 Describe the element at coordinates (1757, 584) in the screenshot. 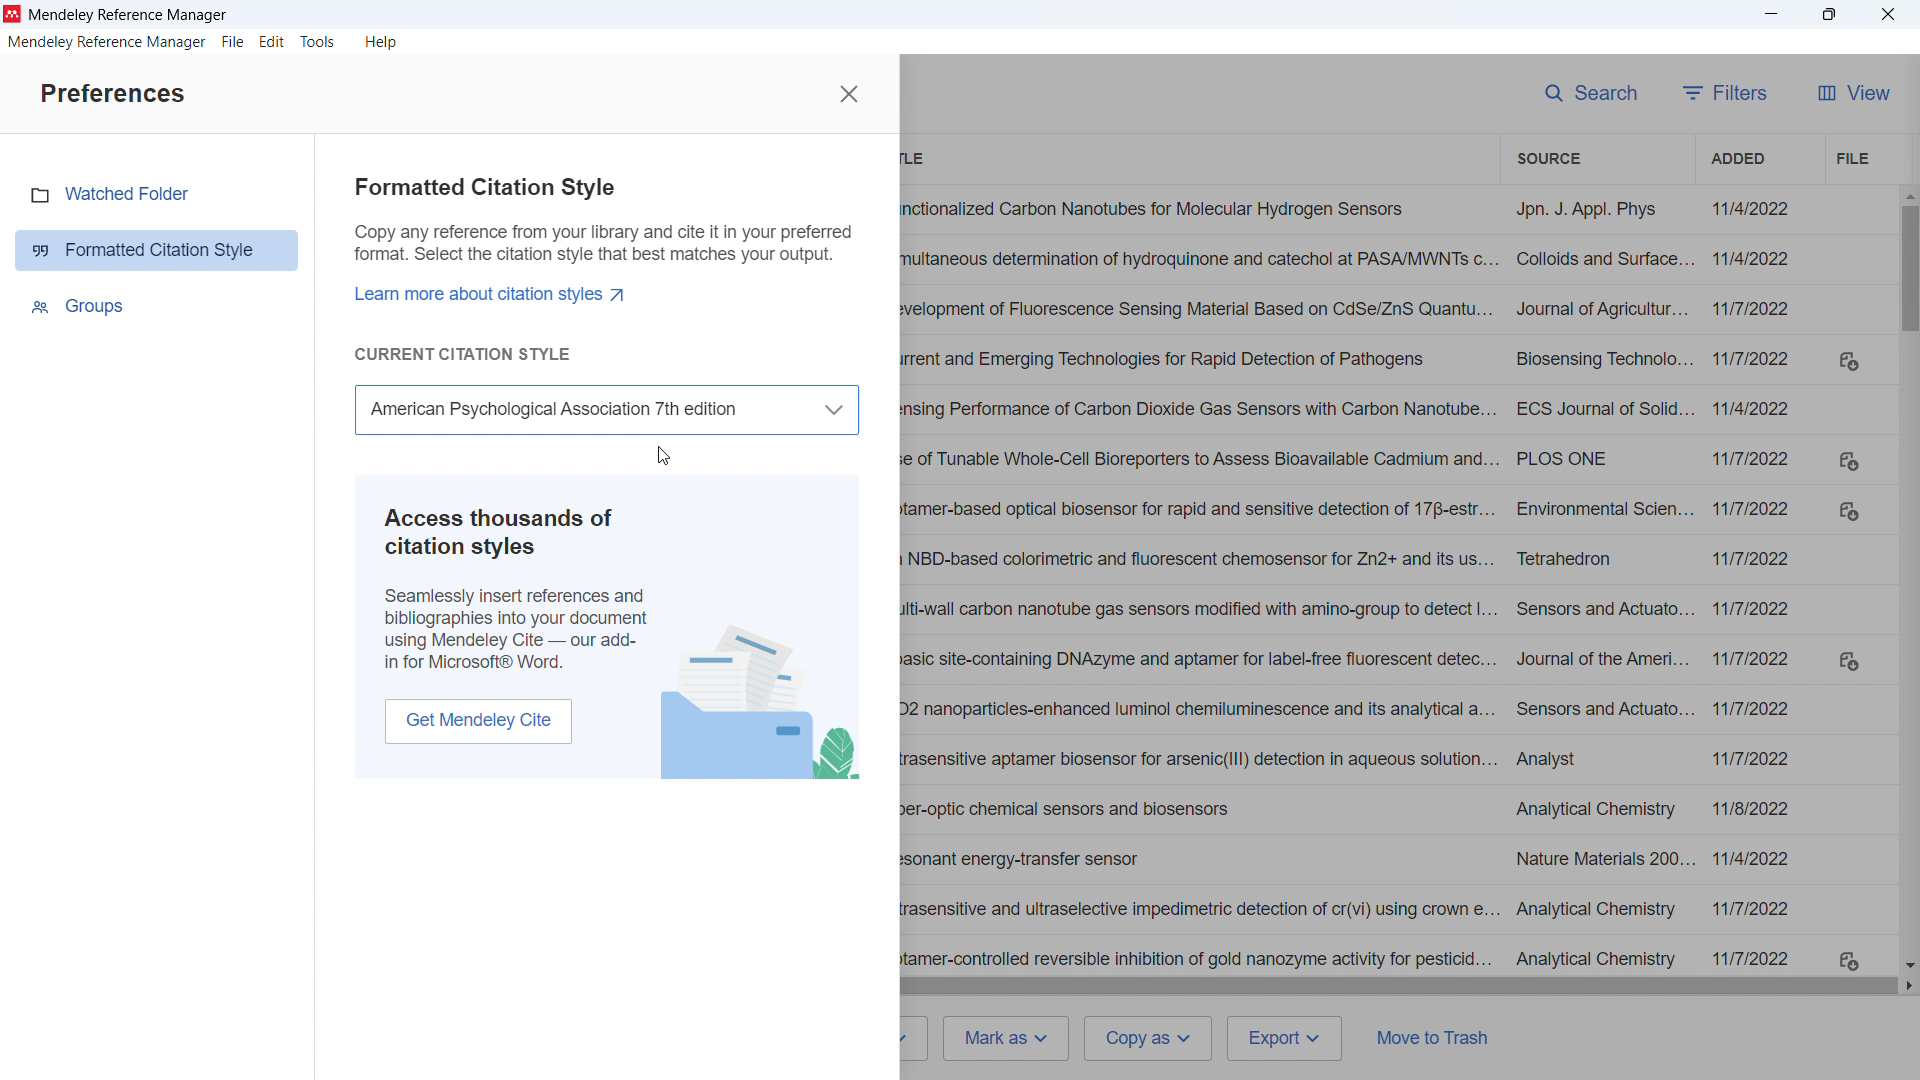

I see `Date of addition of individual entries` at that location.